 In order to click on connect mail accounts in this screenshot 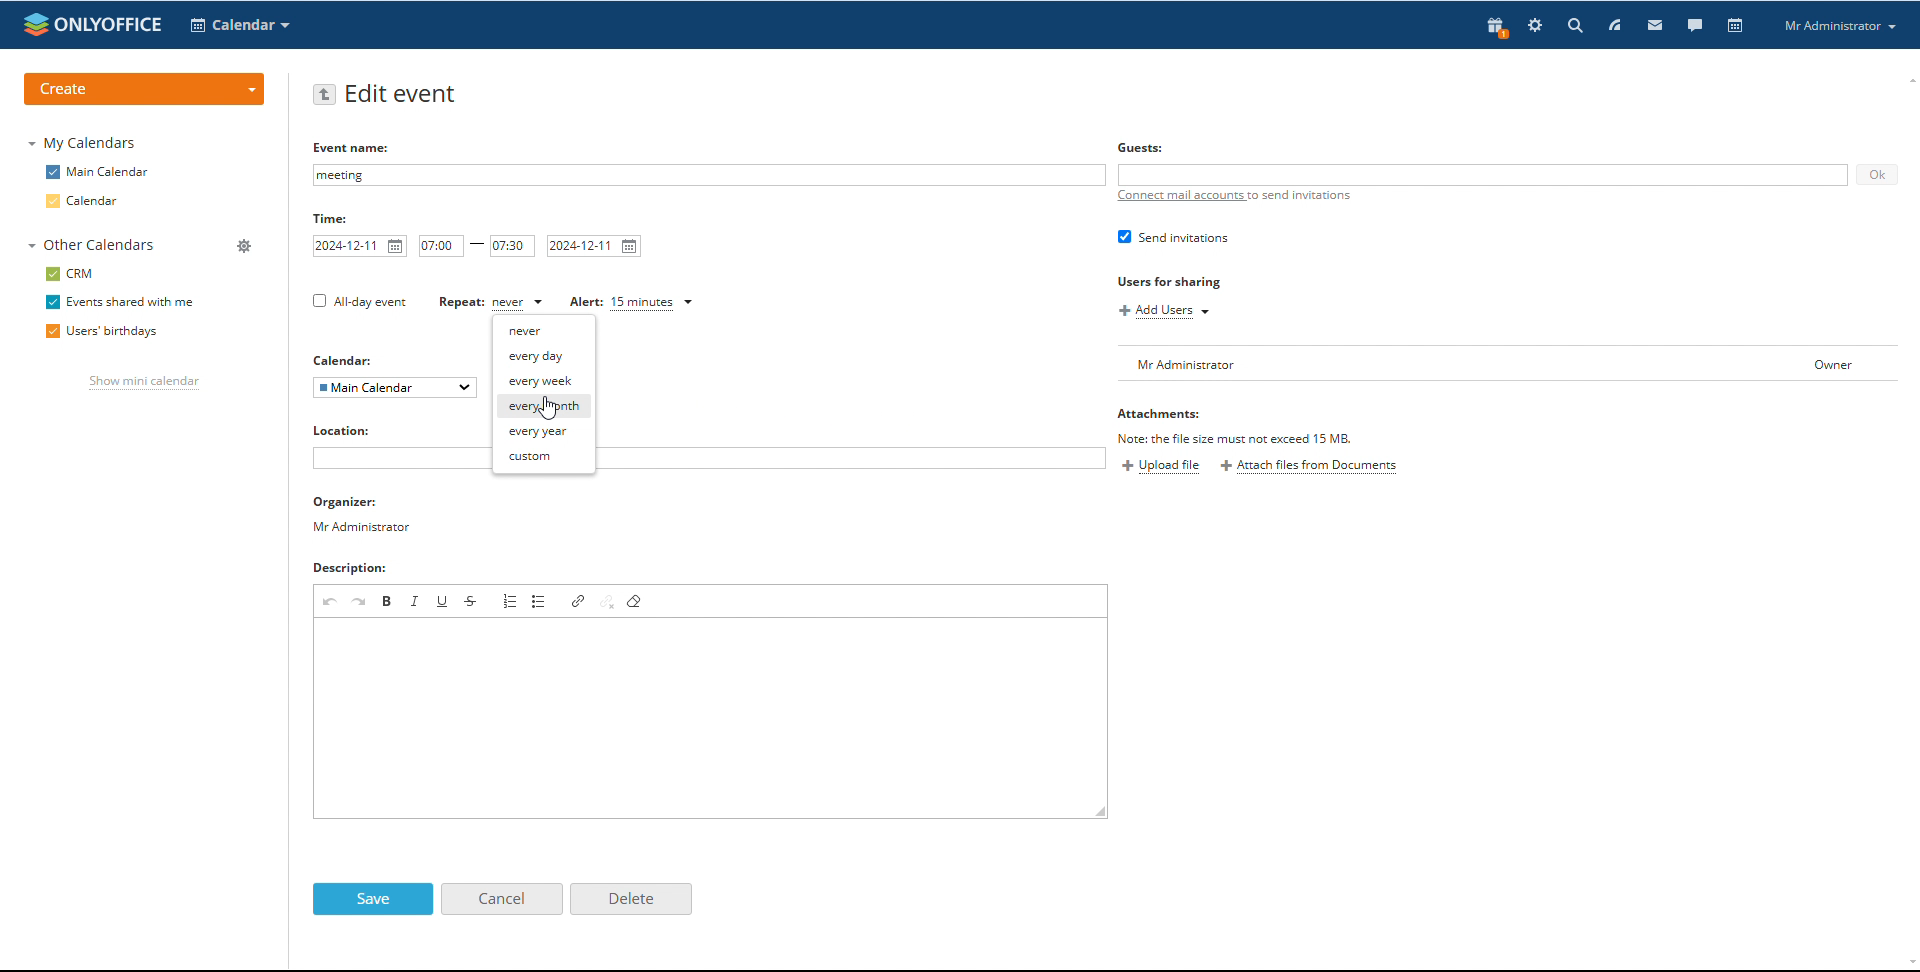, I will do `click(1236, 195)`.